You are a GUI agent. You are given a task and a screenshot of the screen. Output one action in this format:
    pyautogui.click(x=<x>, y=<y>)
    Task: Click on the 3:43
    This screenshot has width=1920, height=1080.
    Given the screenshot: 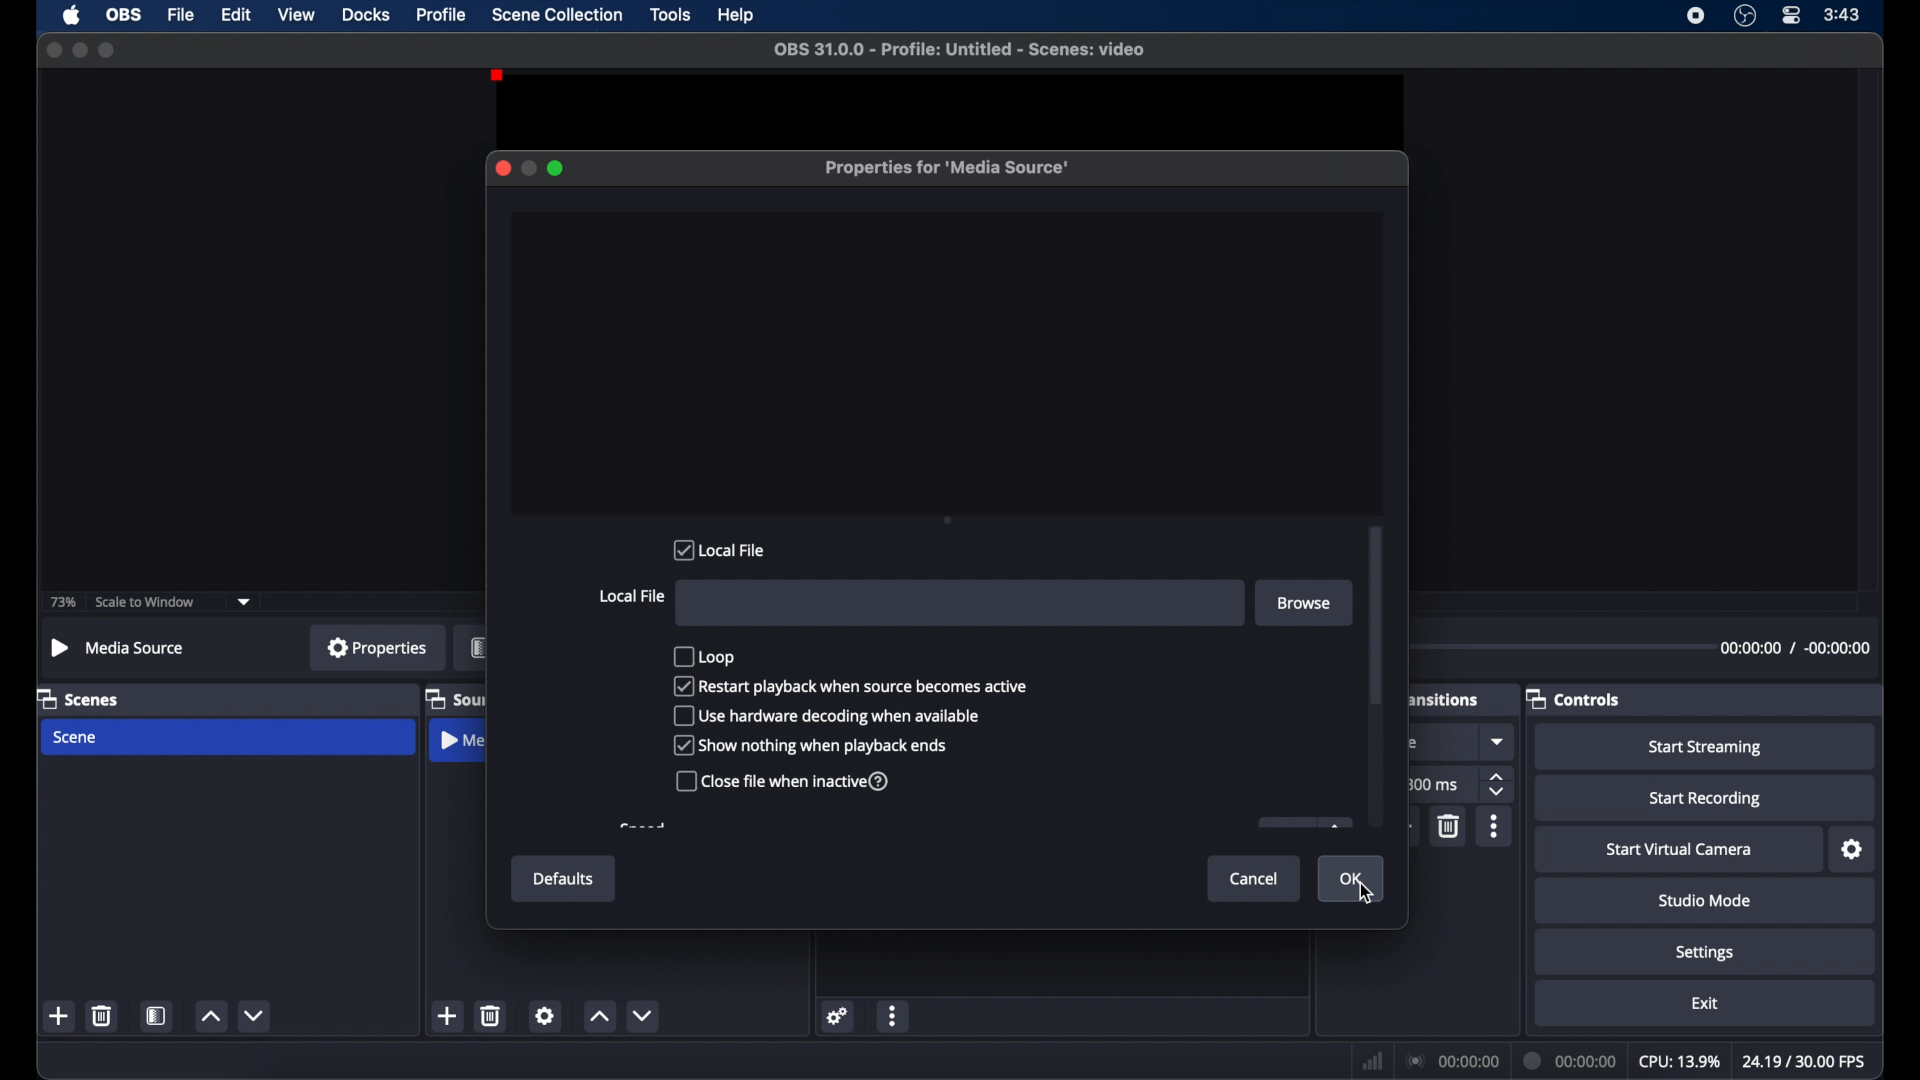 What is the action you would take?
    pyautogui.click(x=1843, y=15)
    